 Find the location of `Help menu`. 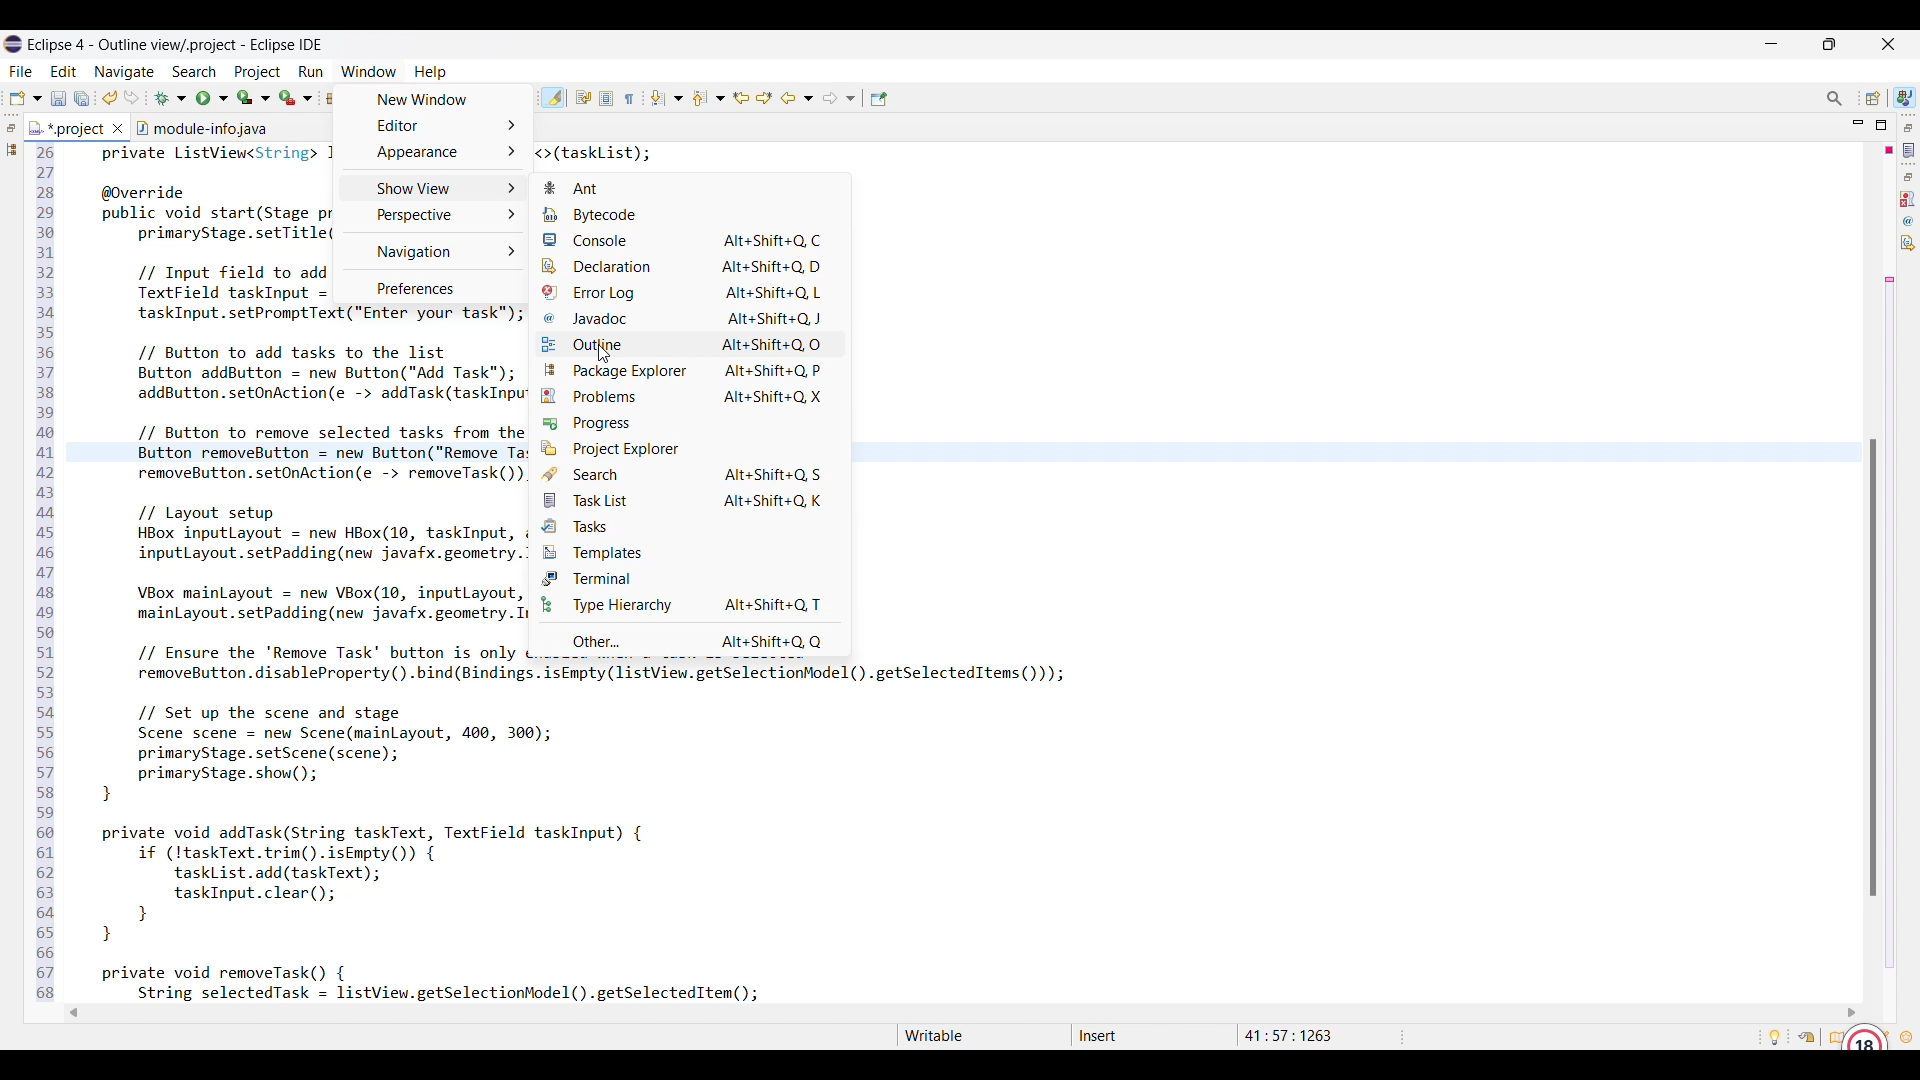

Help menu is located at coordinates (431, 73).